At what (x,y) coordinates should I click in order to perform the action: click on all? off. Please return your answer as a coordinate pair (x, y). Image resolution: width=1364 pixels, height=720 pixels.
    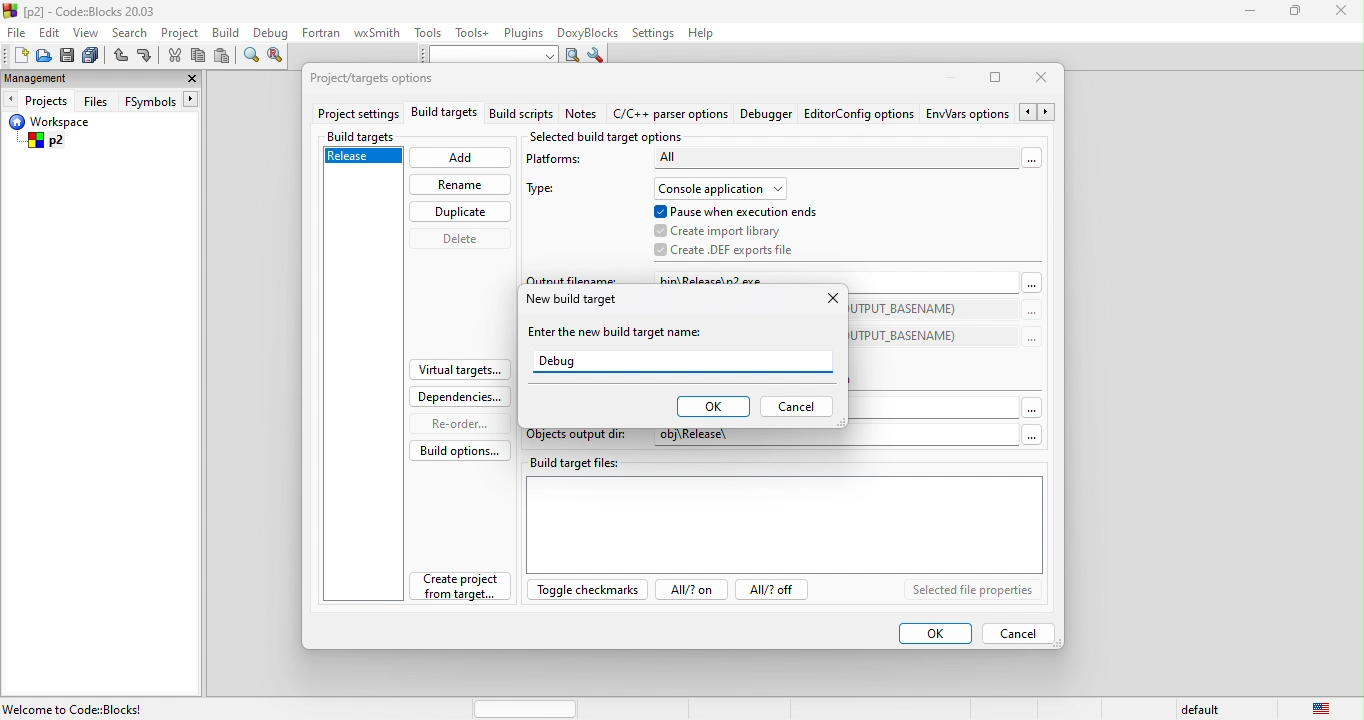
    Looking at the image, I should click on (775, 591).